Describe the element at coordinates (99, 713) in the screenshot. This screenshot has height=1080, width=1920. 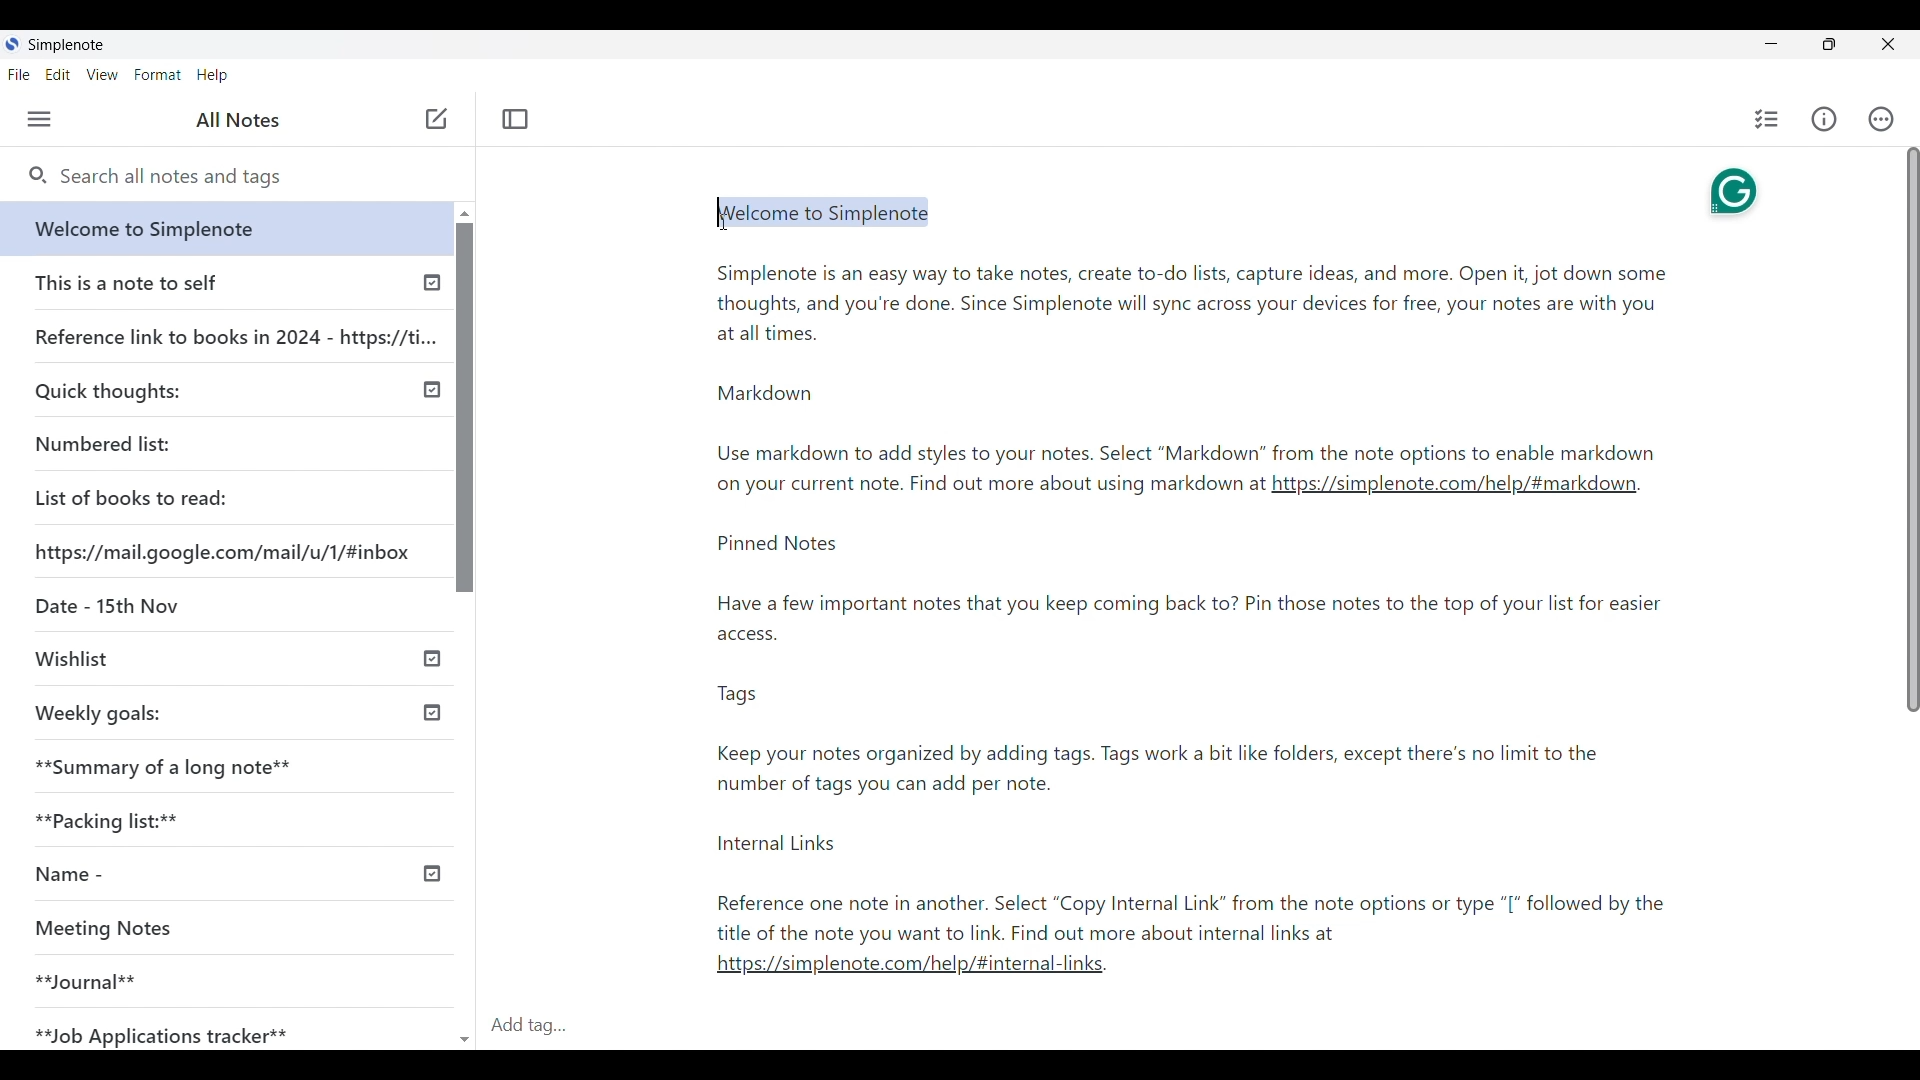
I see `Weekly goals` at that location.